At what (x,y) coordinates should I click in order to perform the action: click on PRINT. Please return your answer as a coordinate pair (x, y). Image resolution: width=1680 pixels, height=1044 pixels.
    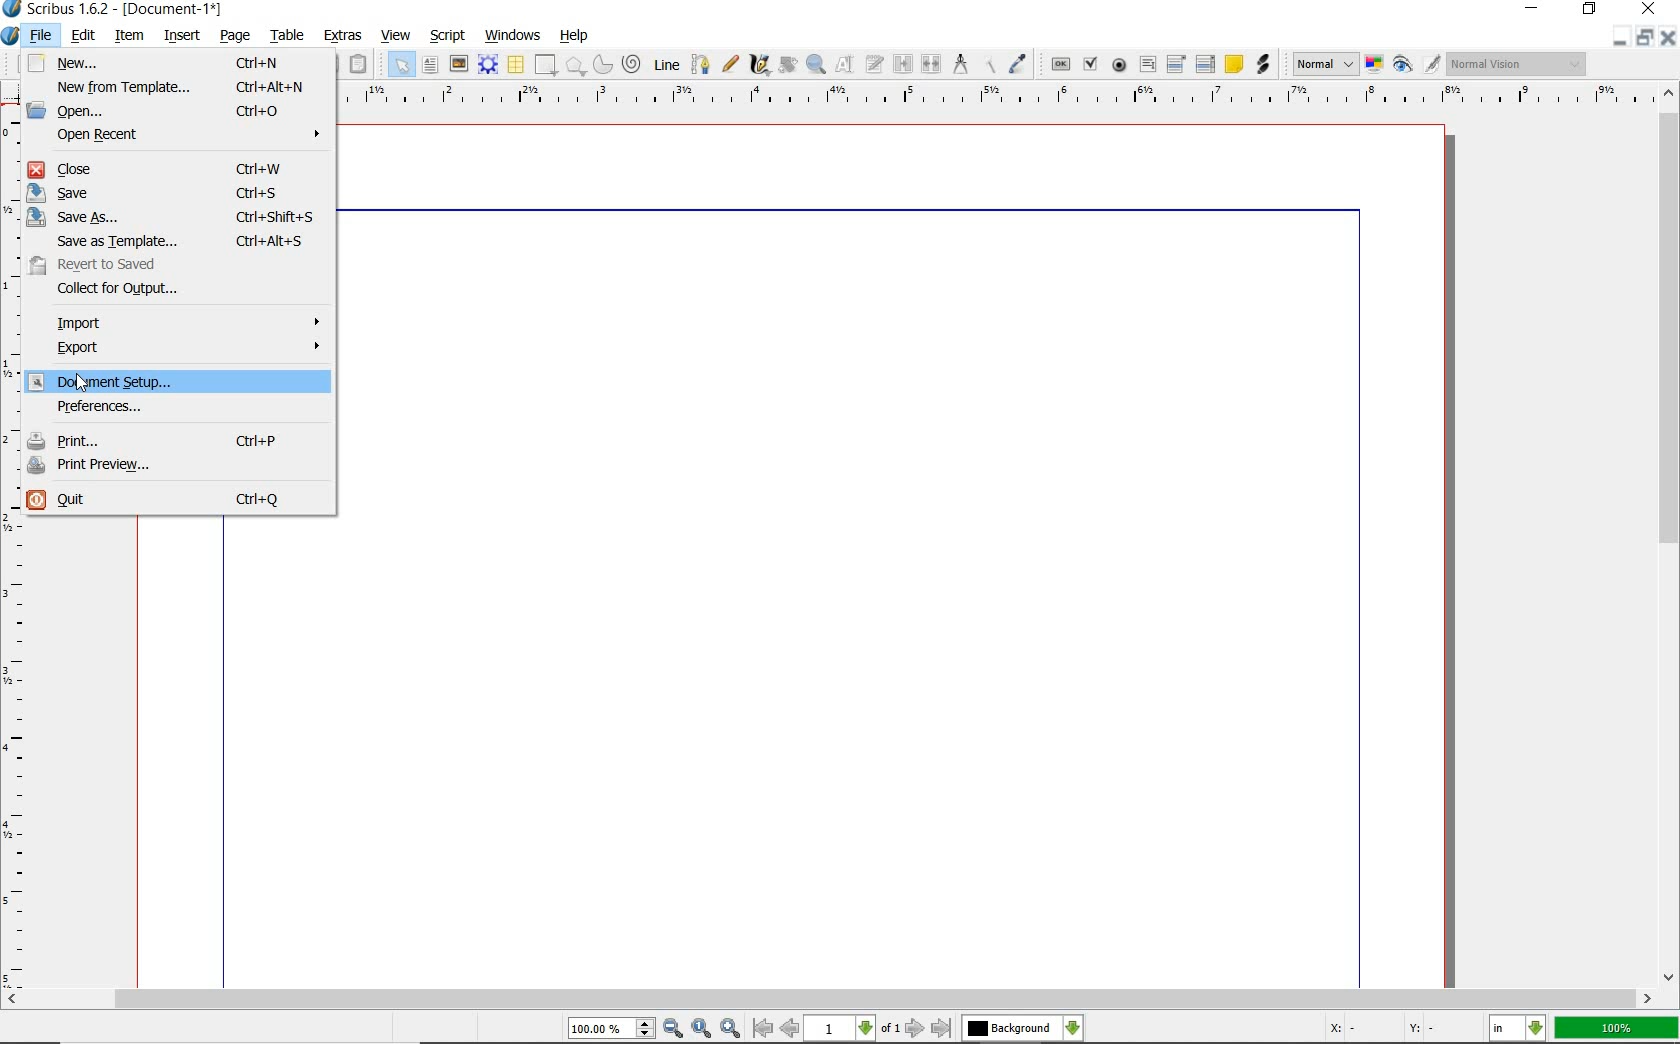
    Looking at the image, I should click on (180, 438).